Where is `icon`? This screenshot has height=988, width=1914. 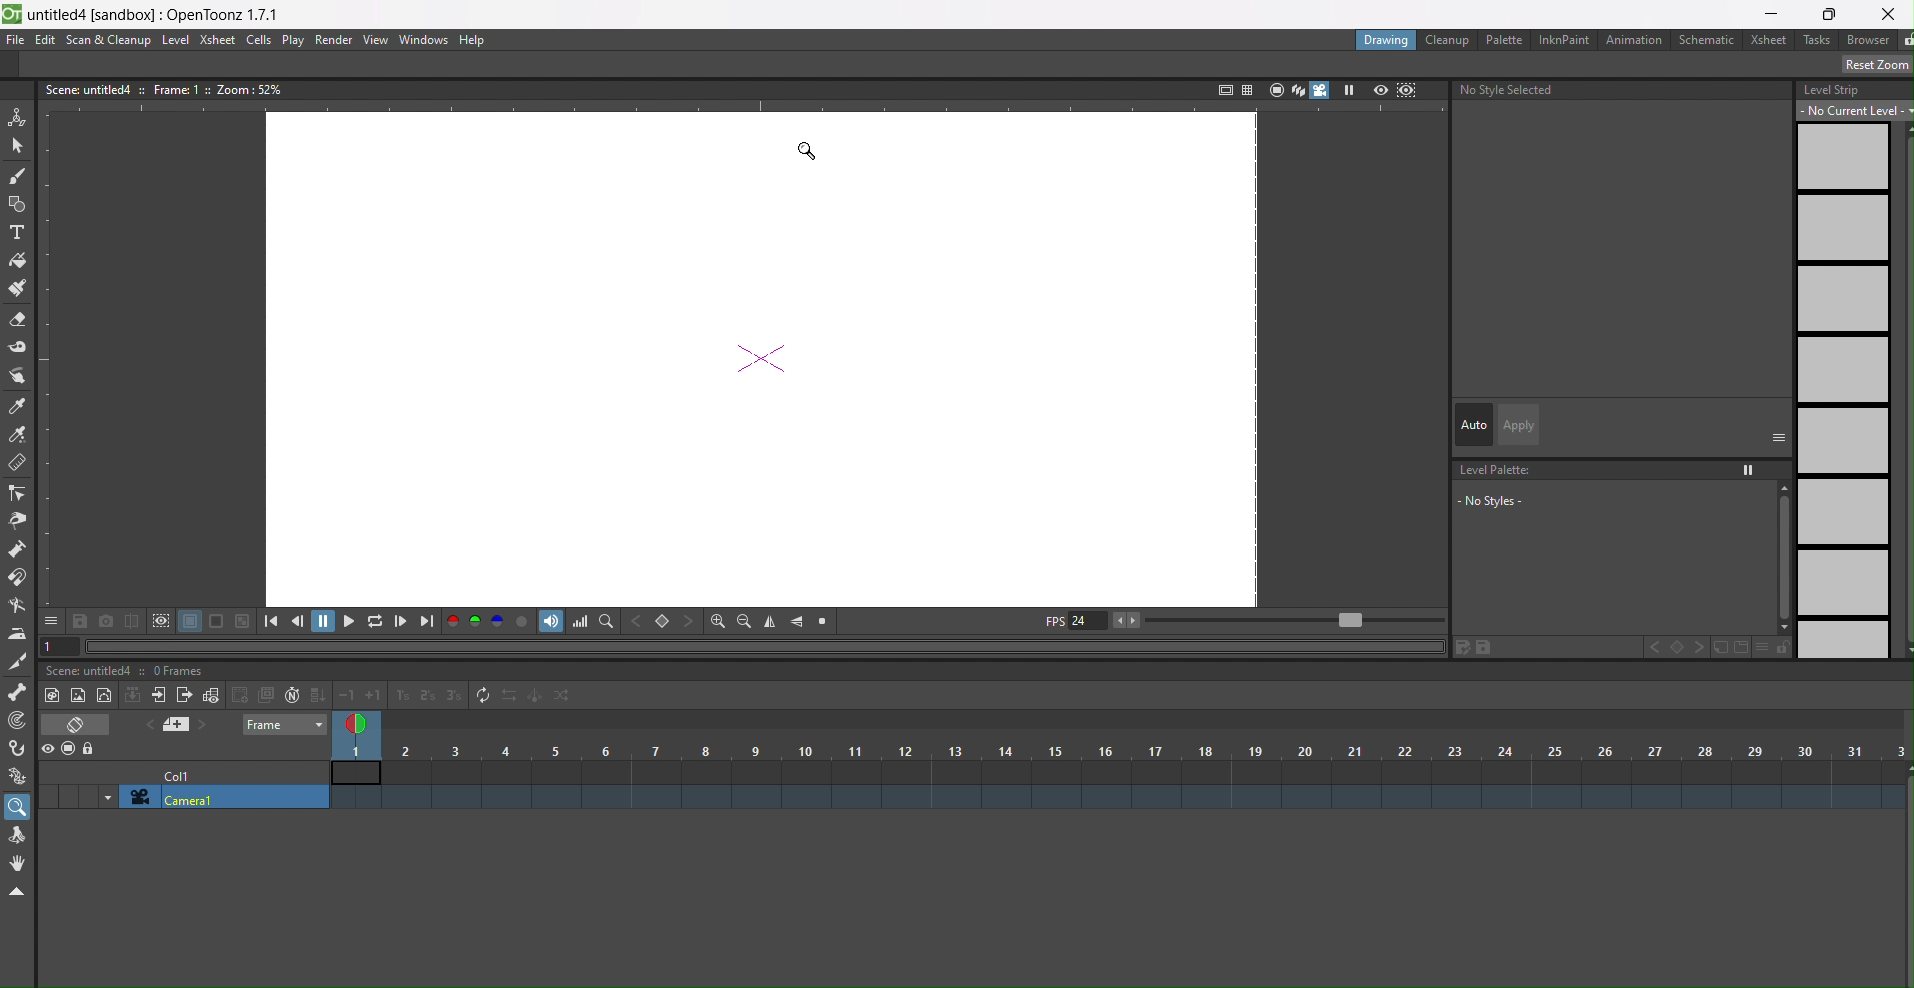
icon is located at coordinates (78, 726).